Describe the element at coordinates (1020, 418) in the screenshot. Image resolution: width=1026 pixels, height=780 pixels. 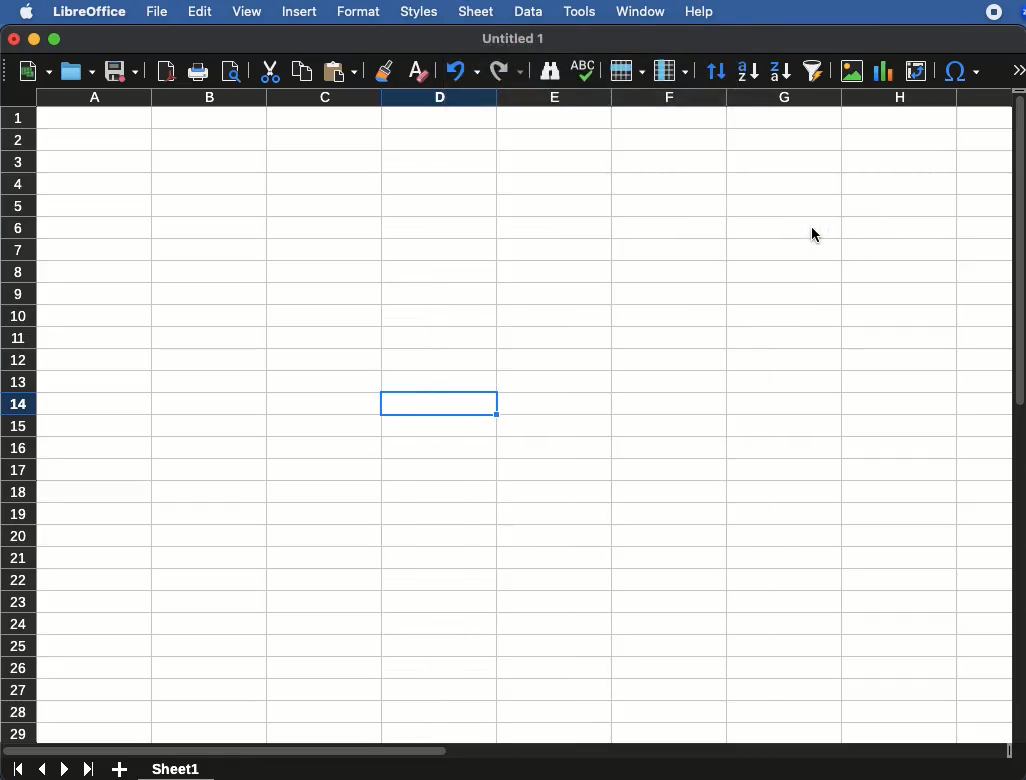
I see `scroll` at that location.